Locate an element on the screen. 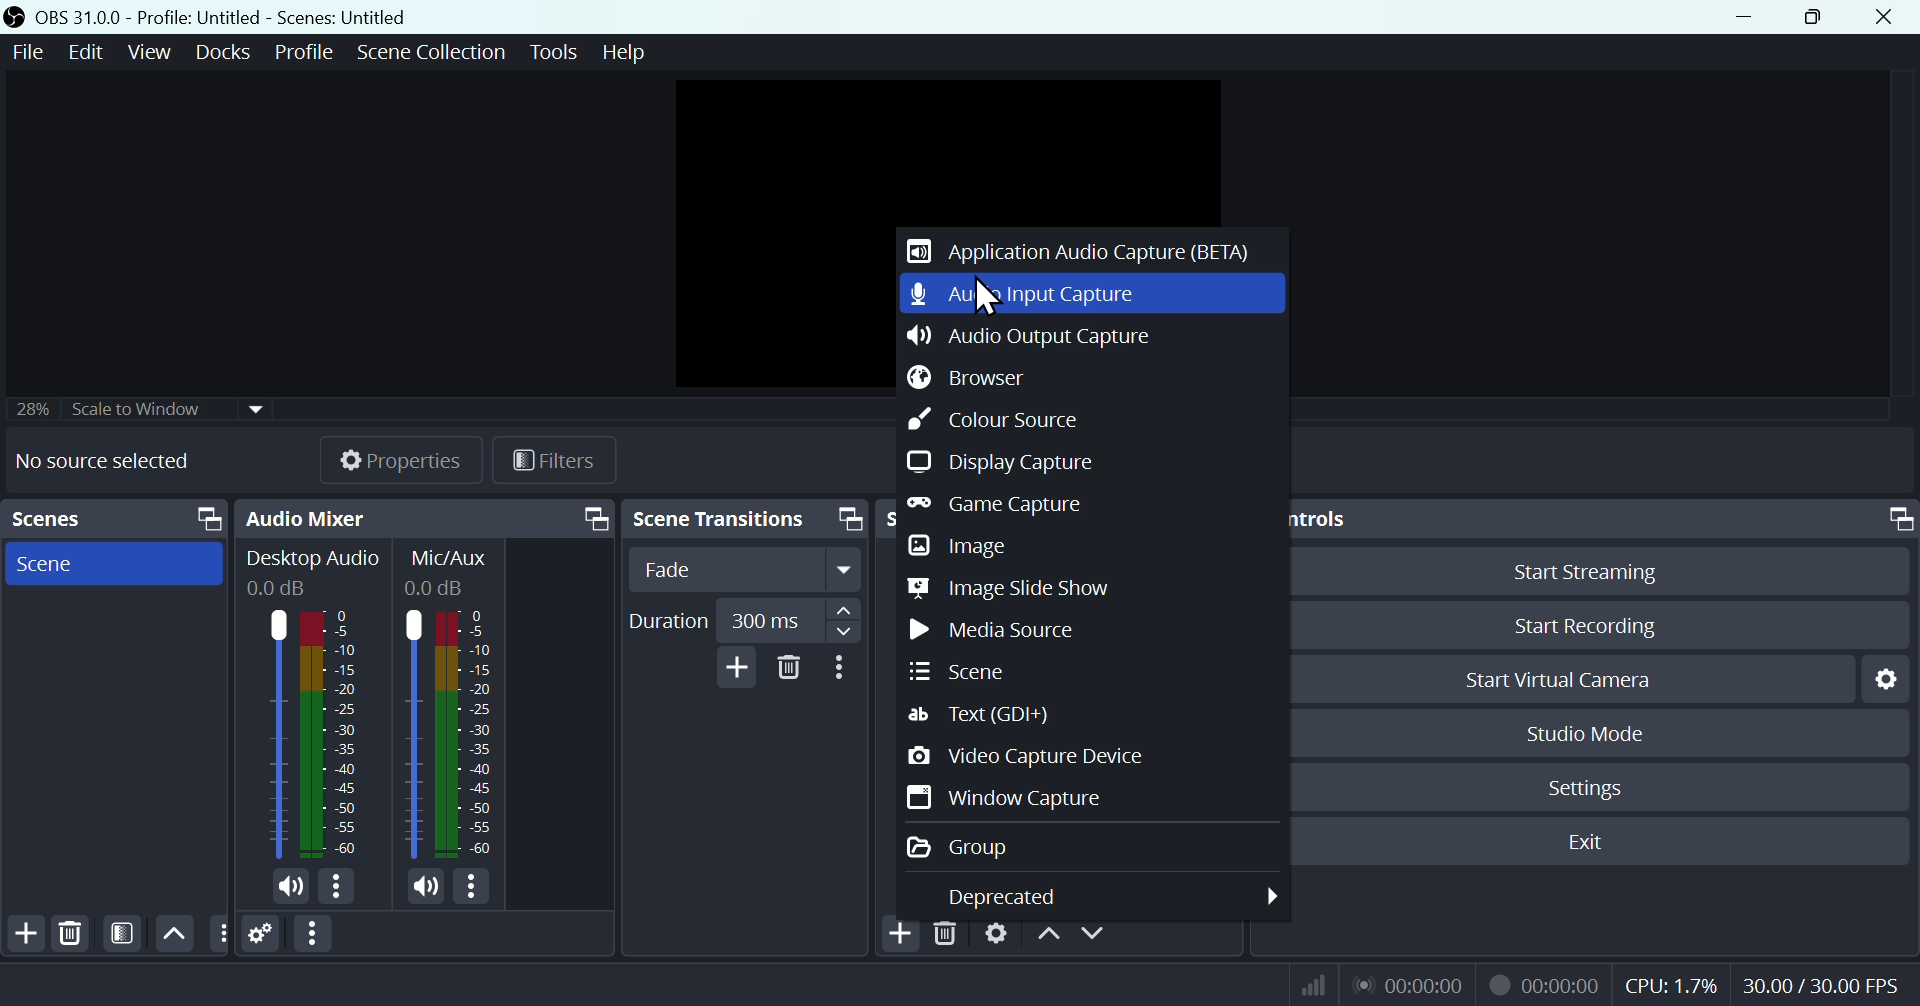  Settings is located at coordinates (1590, 788).